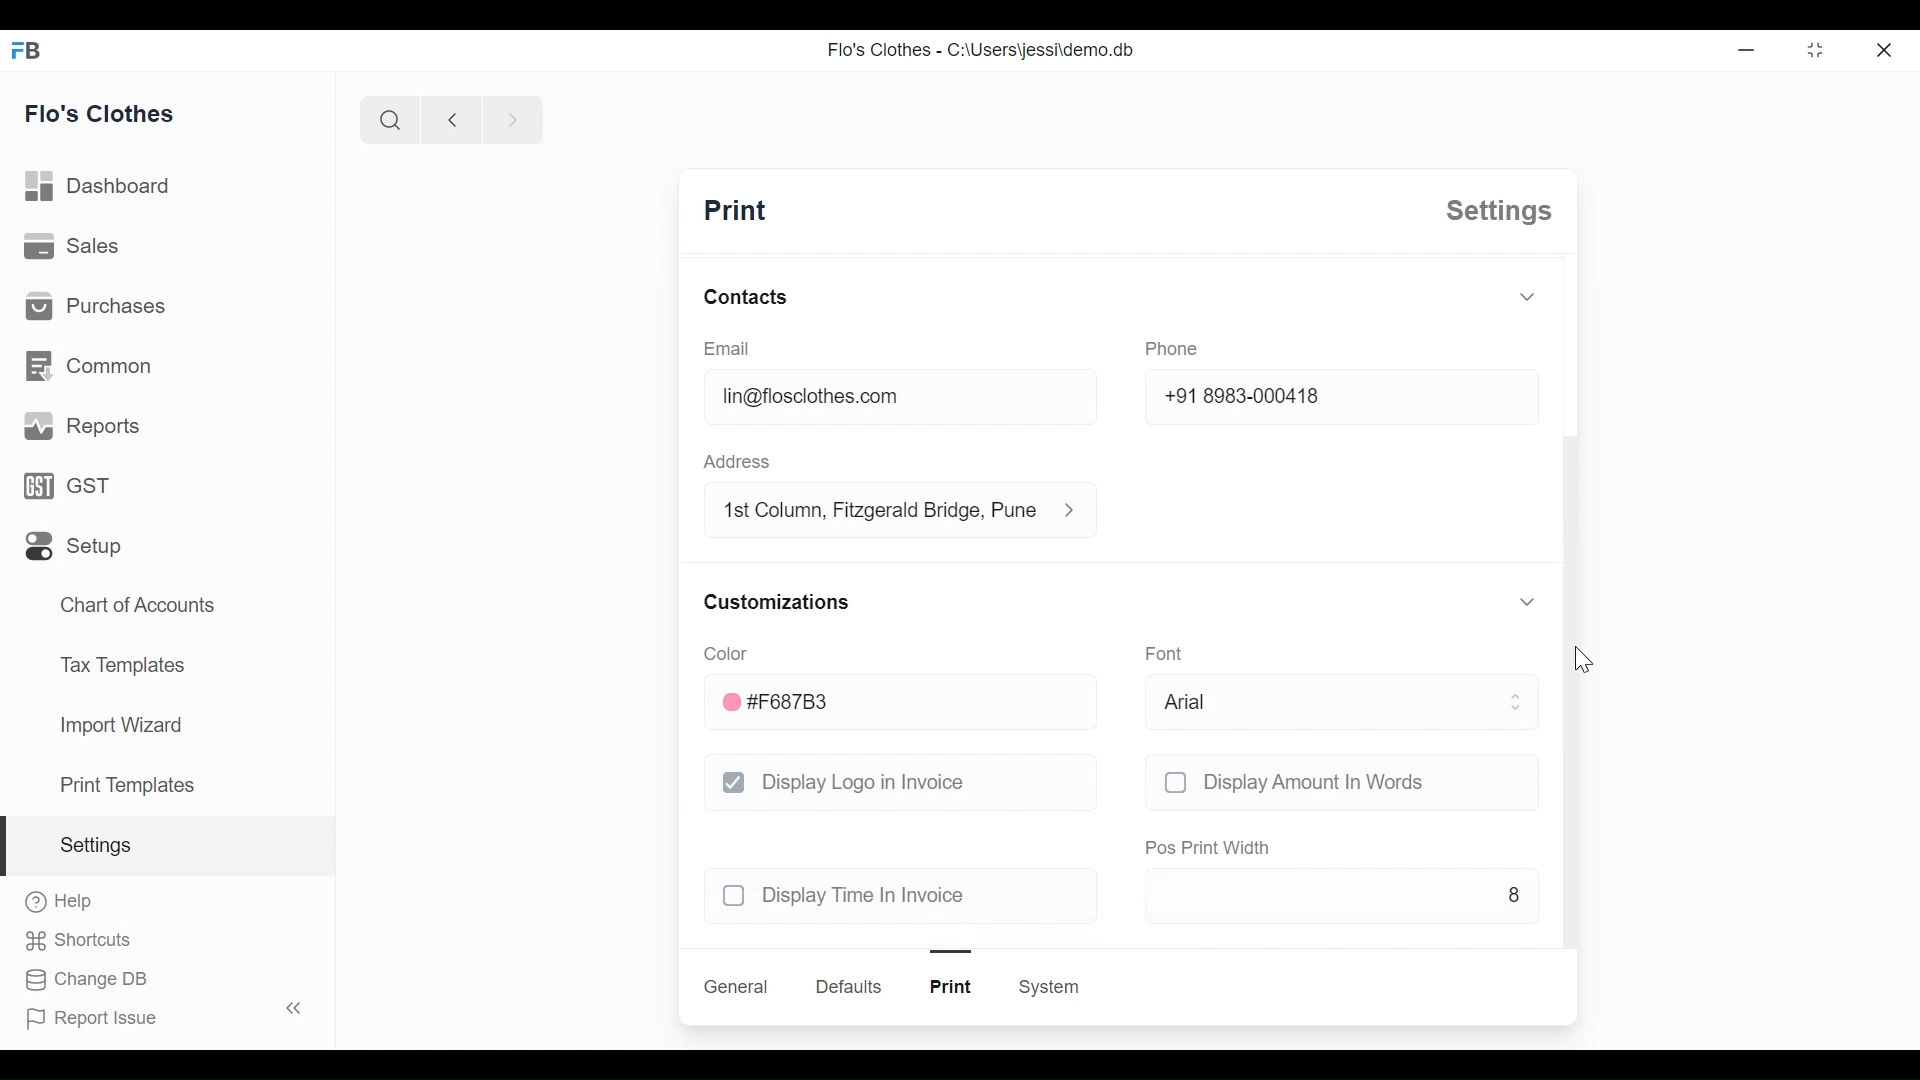 Image resolution: width=1920 pixels, height=1080 pixels. I want to click on general, so click(737, 987).